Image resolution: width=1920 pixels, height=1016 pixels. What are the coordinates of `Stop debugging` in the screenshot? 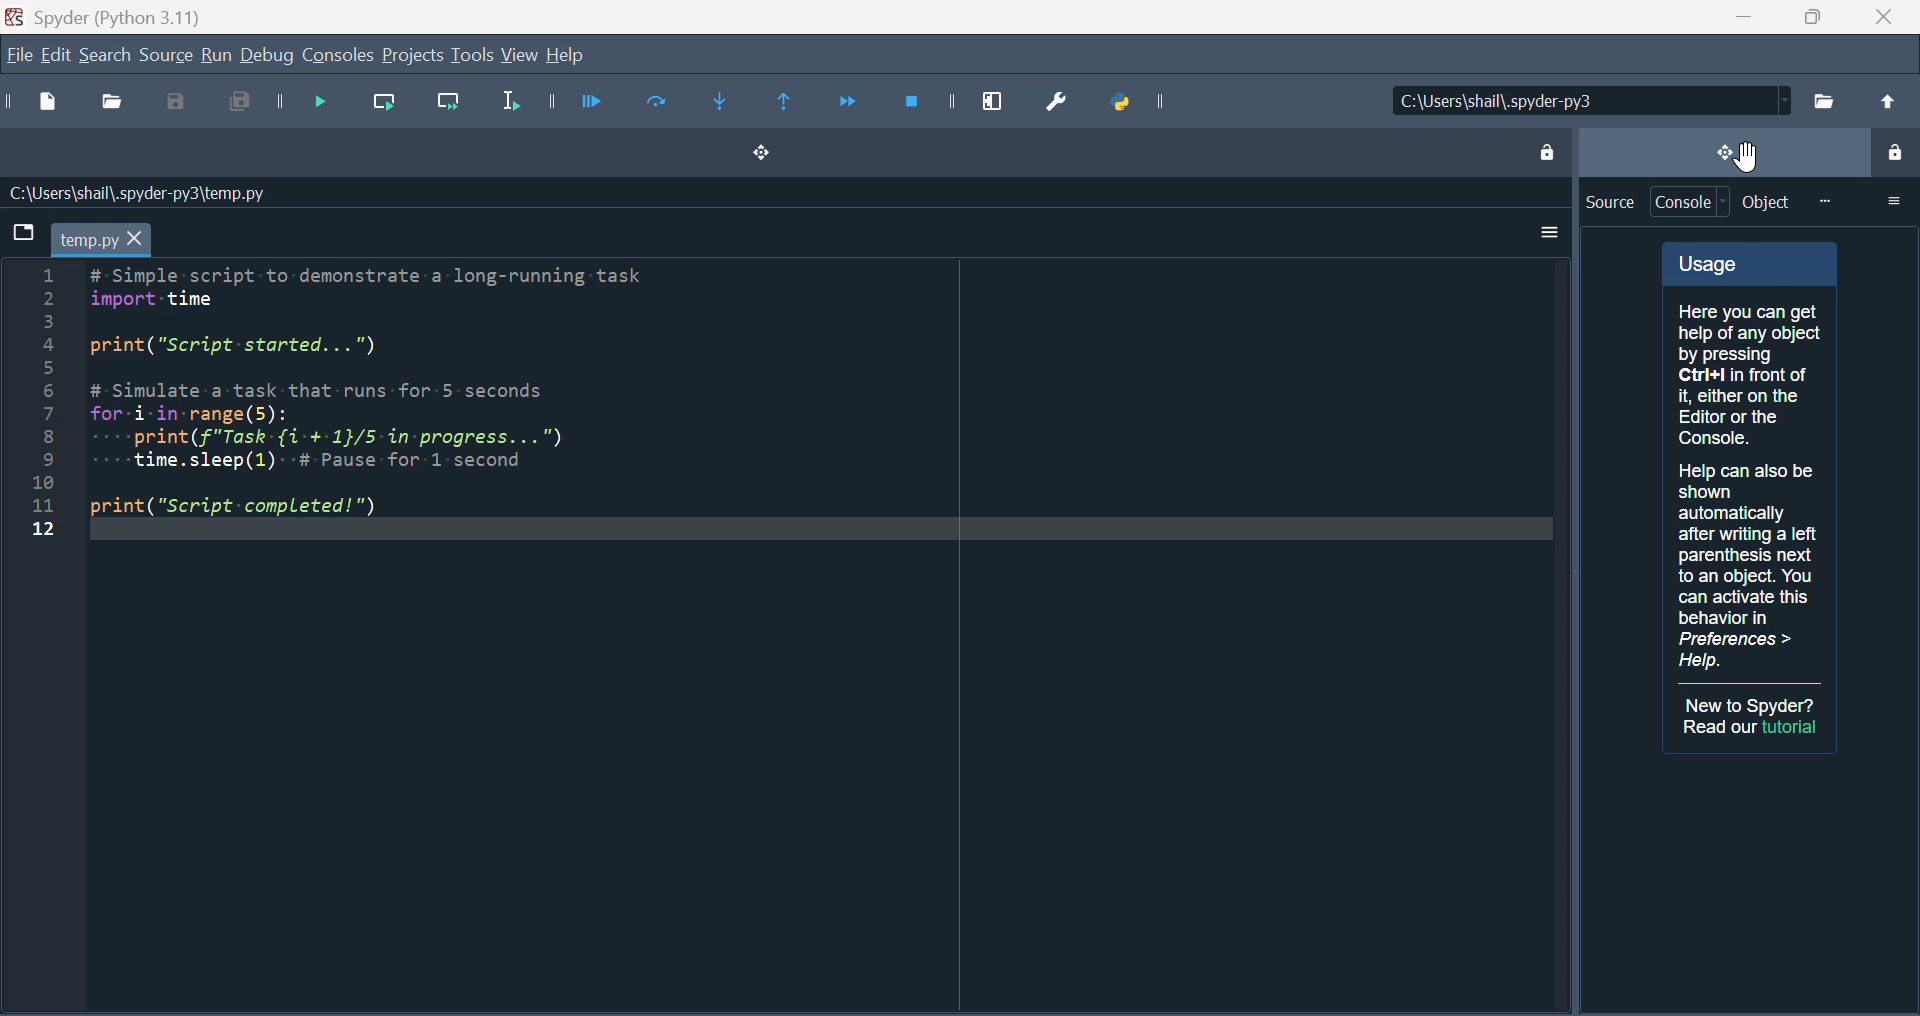 It's located at (917, 101).